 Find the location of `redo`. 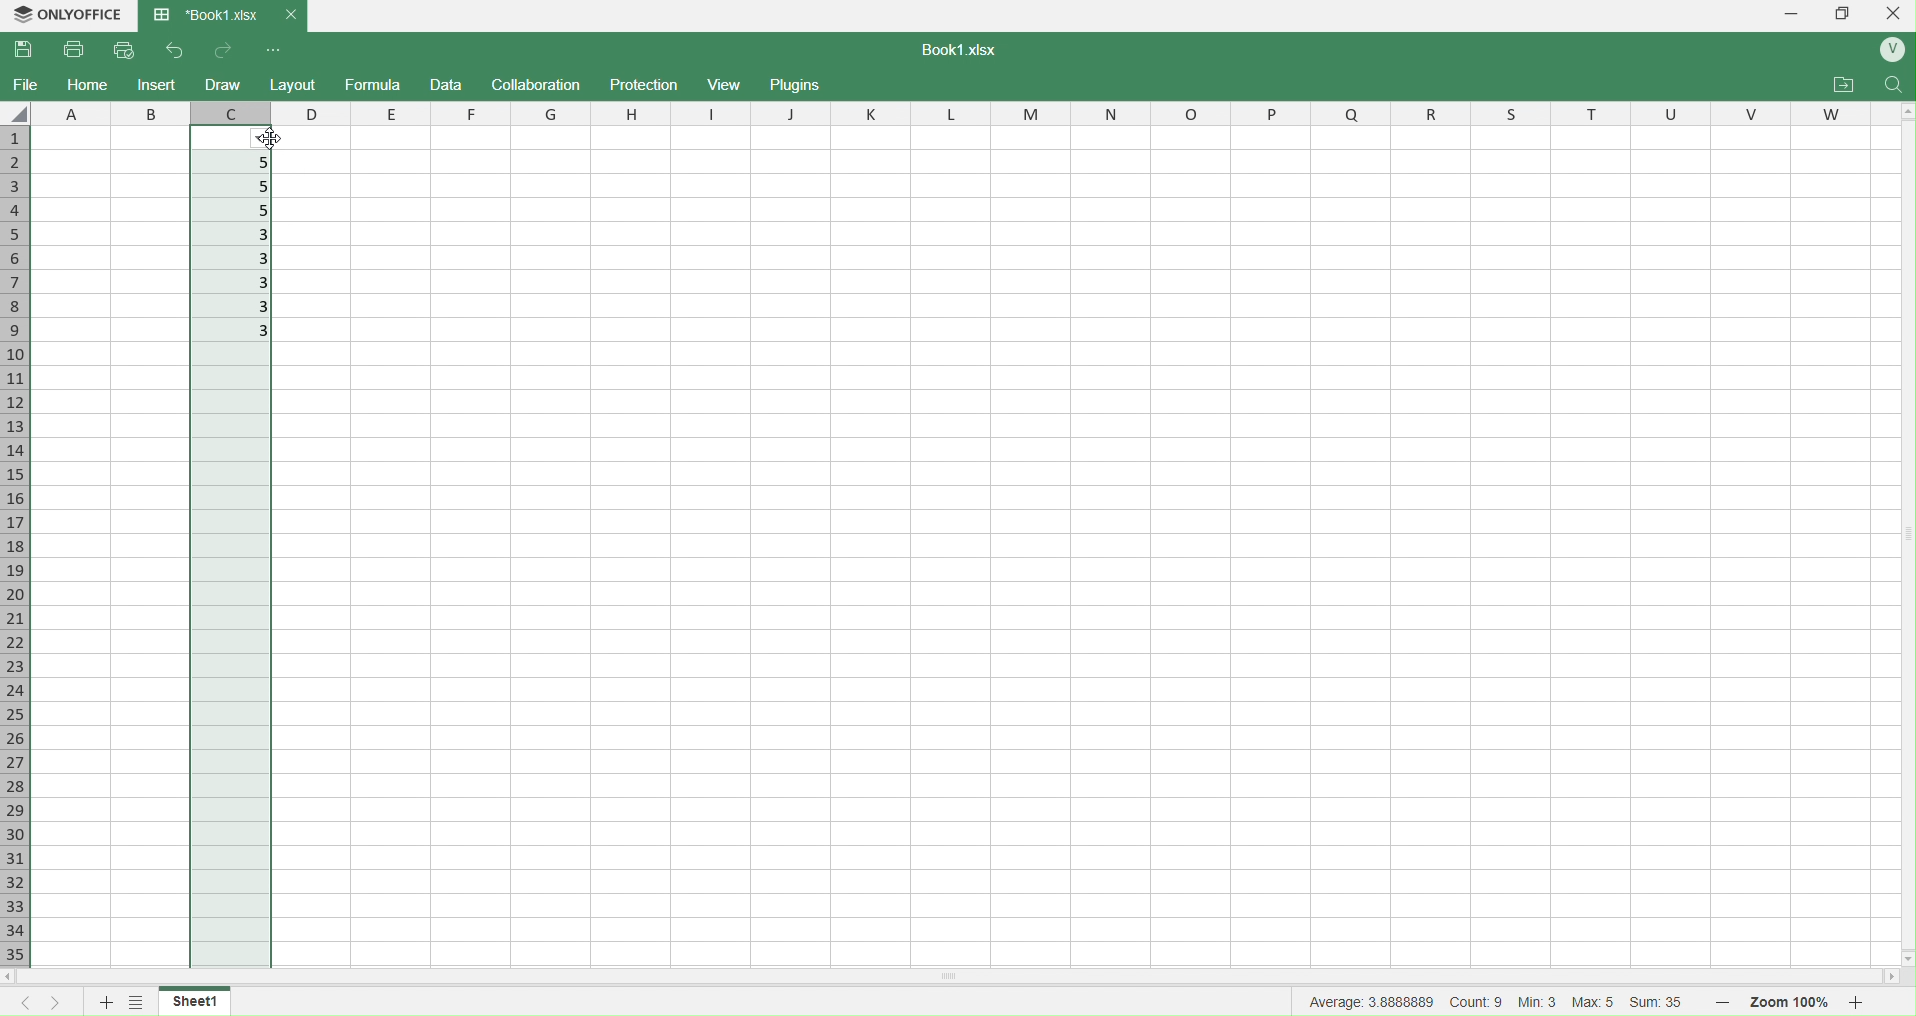

redo is located at coordinates (226, 50).